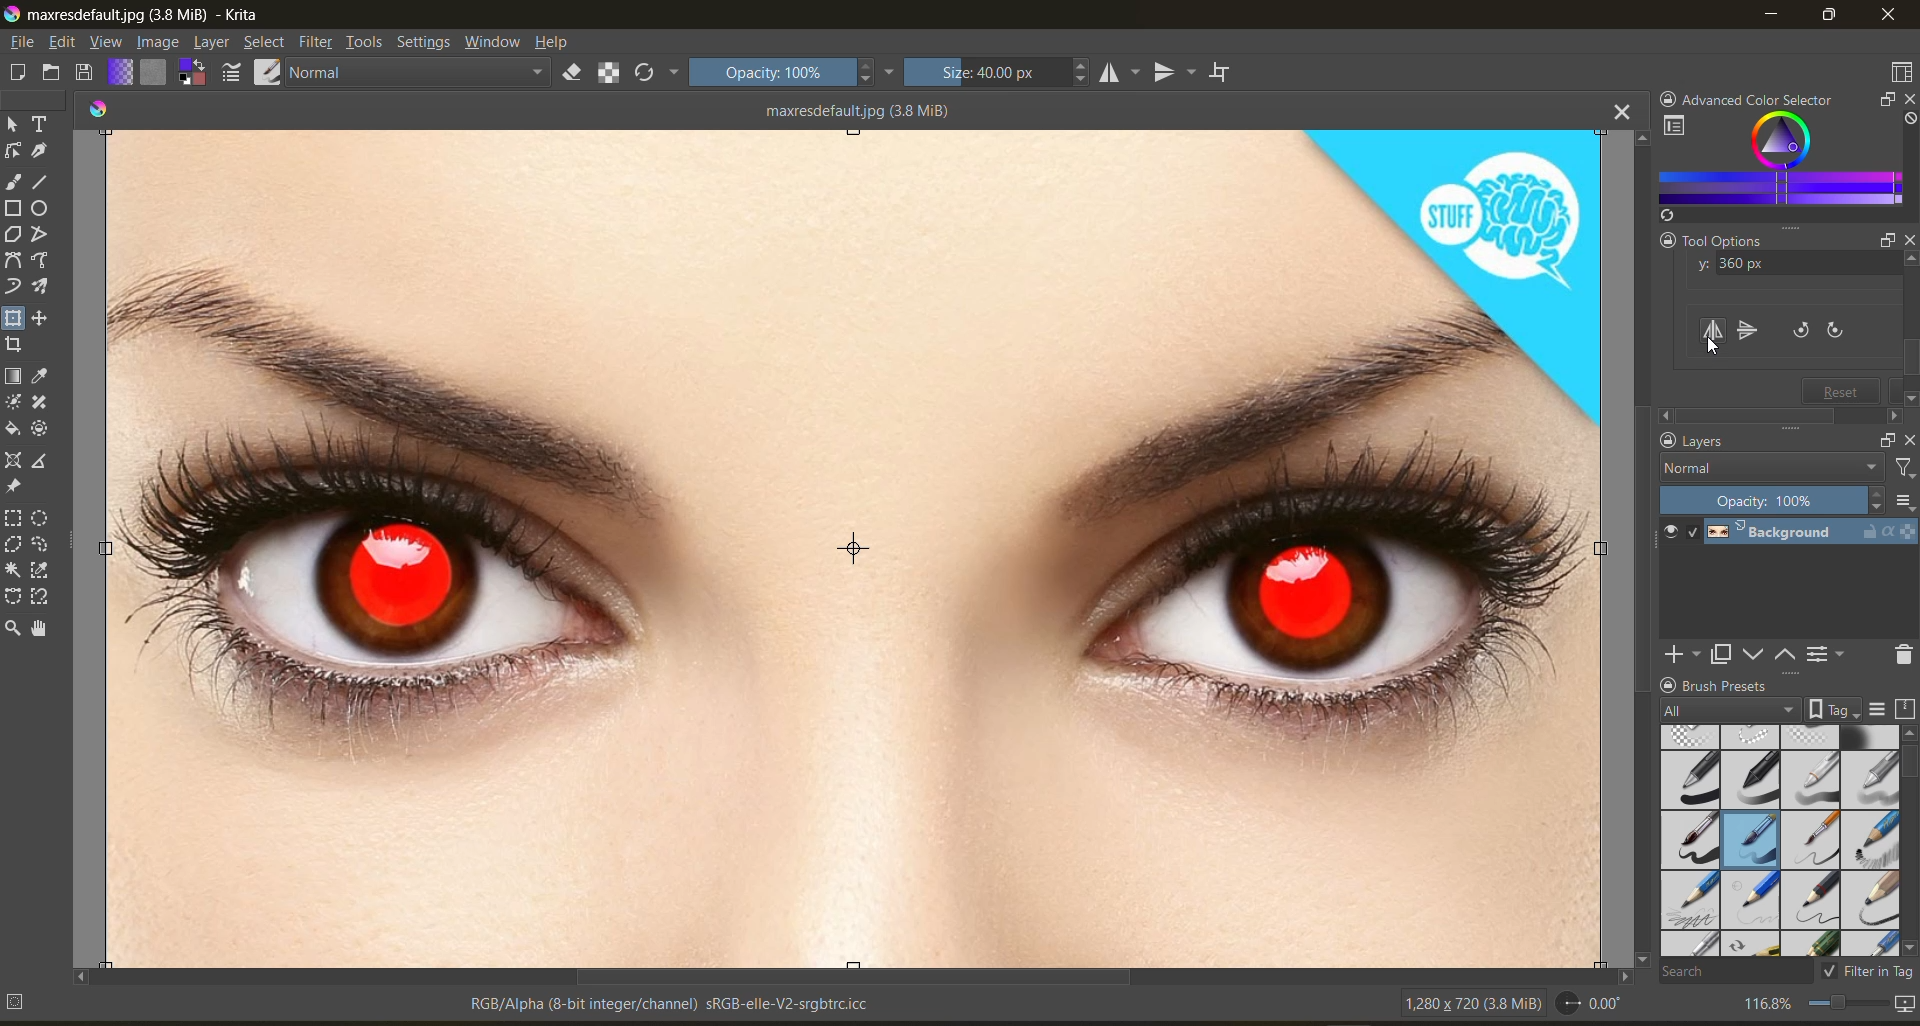  Describe the element at coordinates (364, 43) in the screenshot. I see `tools` at that location.